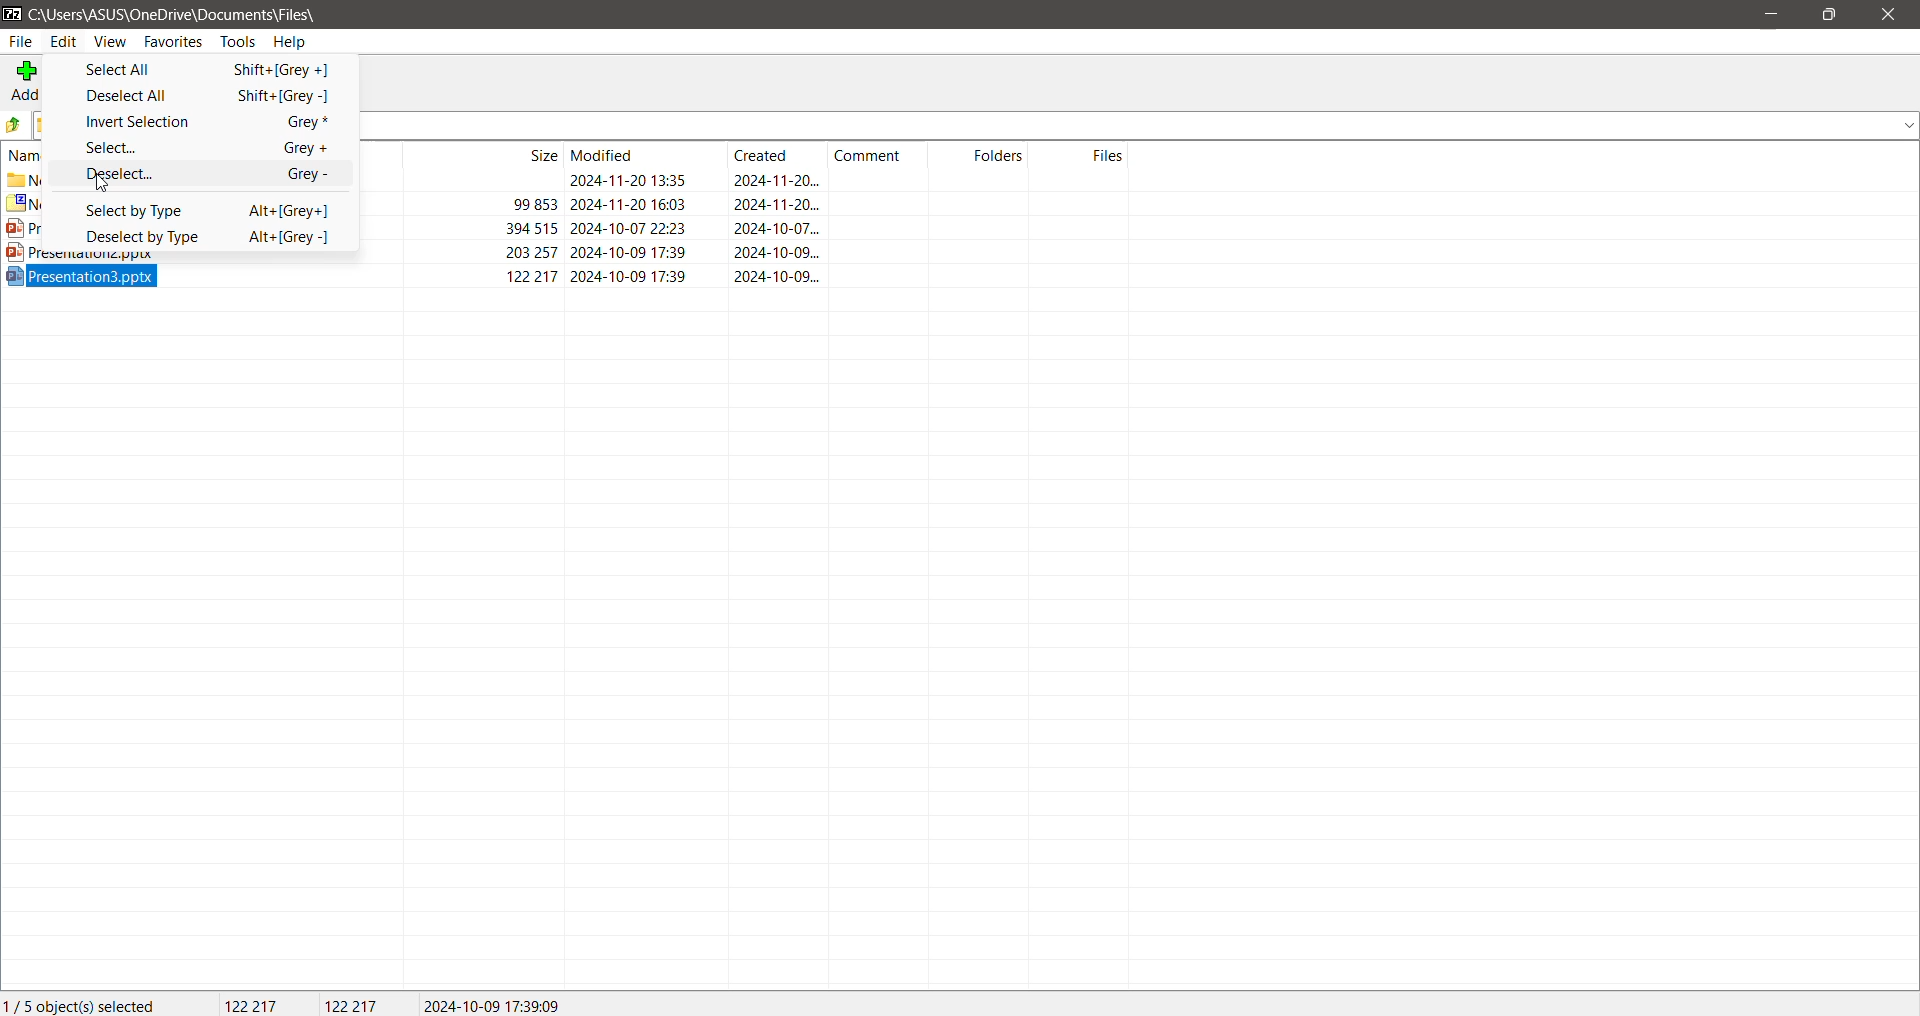 The height and width of the screenshot is (1016, 1920). I want to click on Grey +, so click(296, 147).